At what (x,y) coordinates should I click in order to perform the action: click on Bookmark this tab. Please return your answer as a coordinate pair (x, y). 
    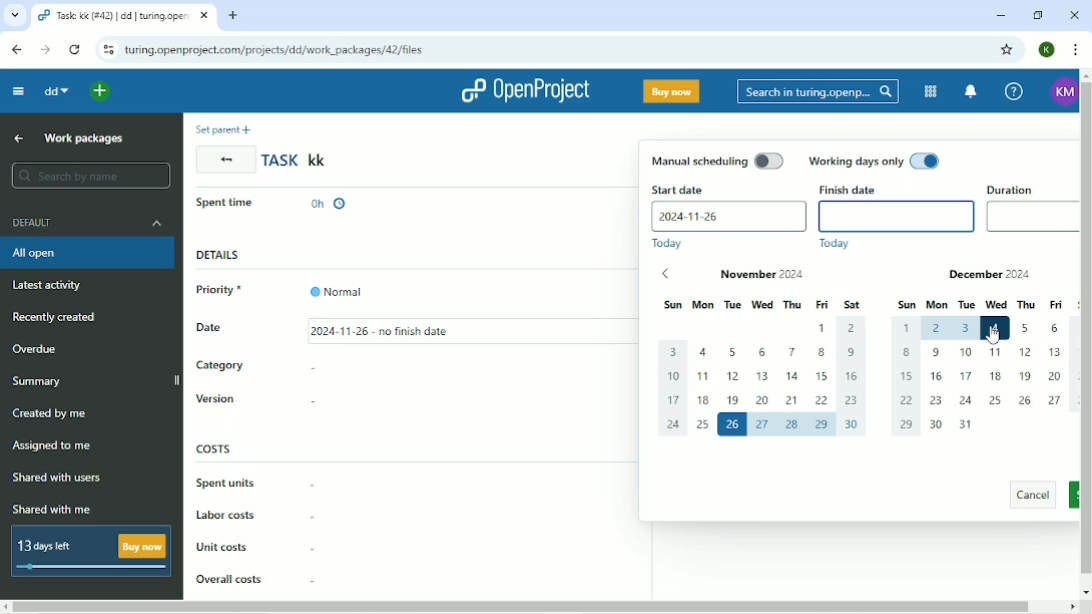
    Looking at the image, I should click on (1007, 50).